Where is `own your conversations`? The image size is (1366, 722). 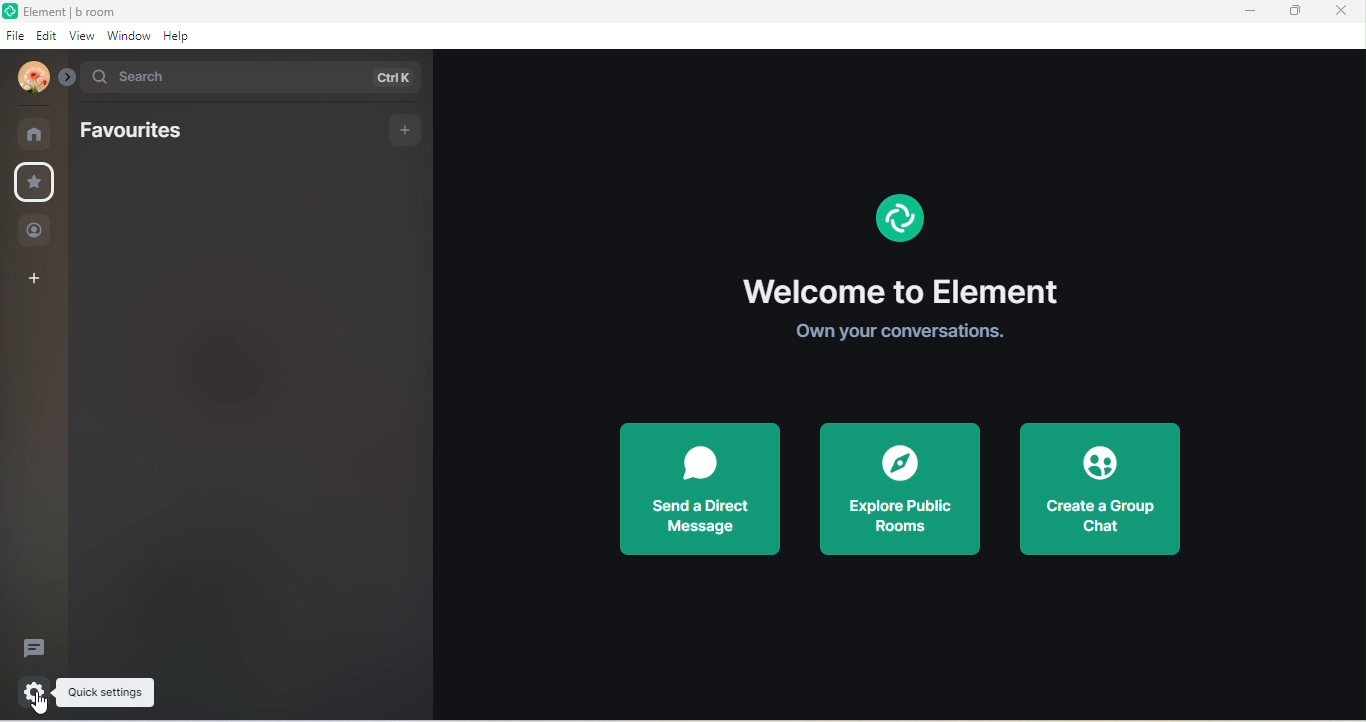 own your conversations is located at coordinates (895, 334).